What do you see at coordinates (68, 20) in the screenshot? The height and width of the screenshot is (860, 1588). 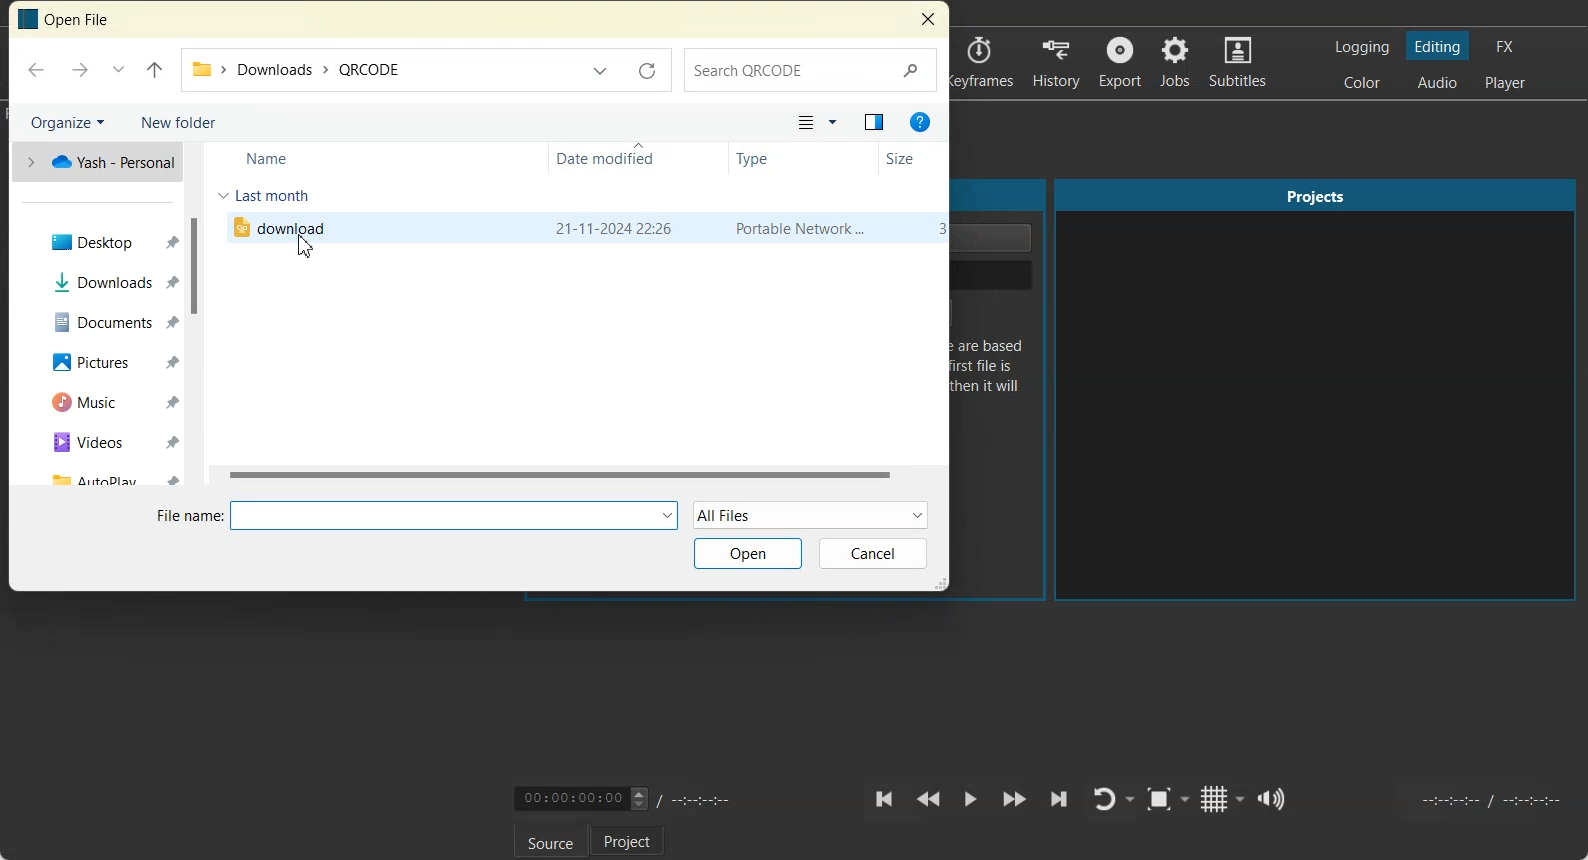 I see `Text` at bounding box center [68, 20].